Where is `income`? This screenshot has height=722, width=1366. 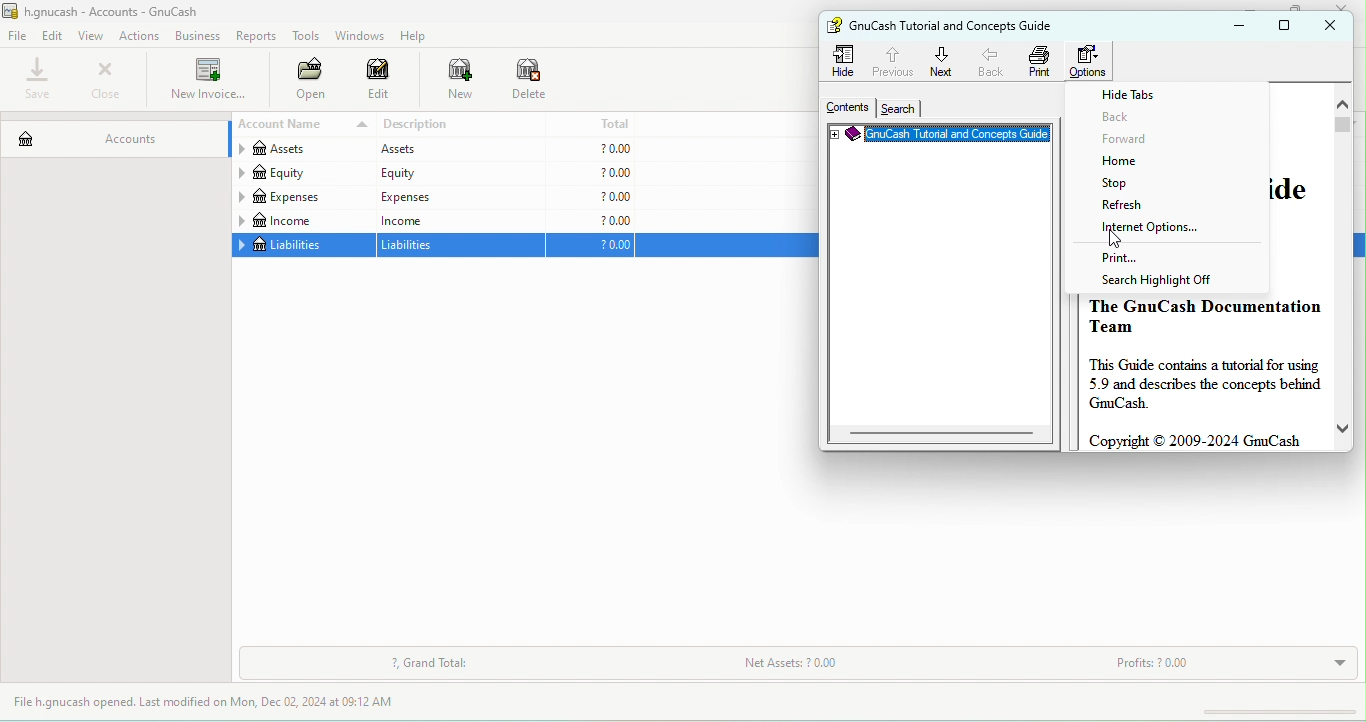
income is located at coordinates (302, 221).